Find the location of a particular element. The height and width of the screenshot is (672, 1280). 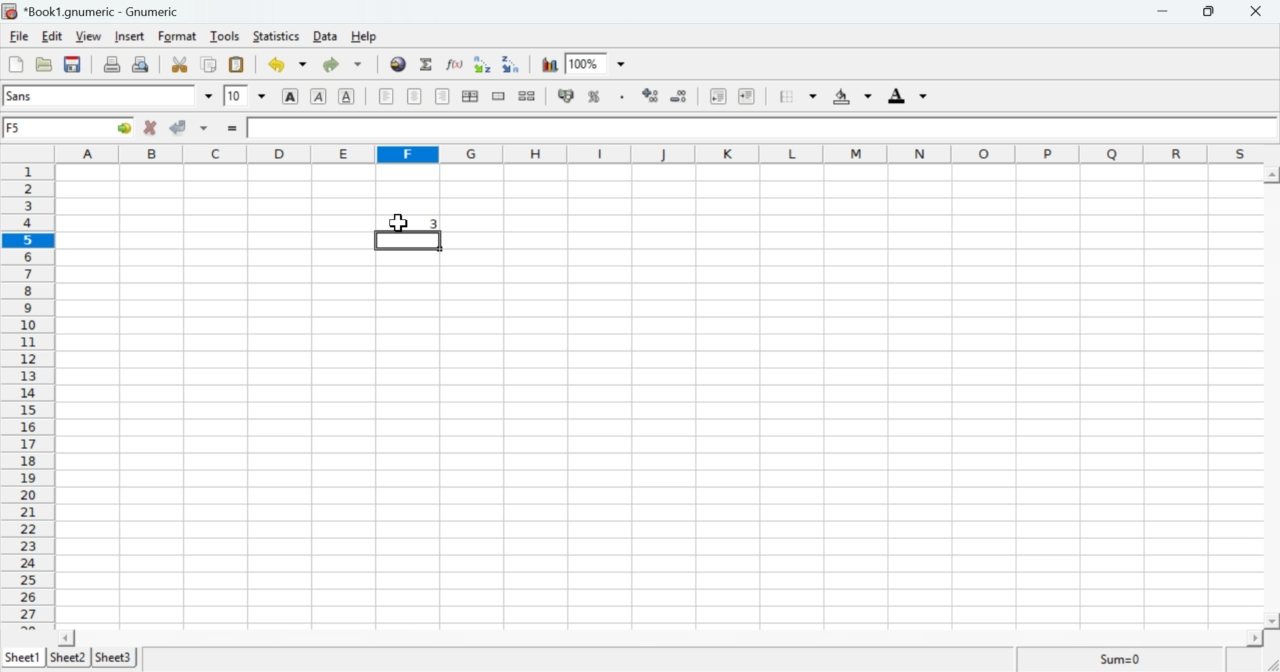

Print preview is located at coordinates (142, 65).